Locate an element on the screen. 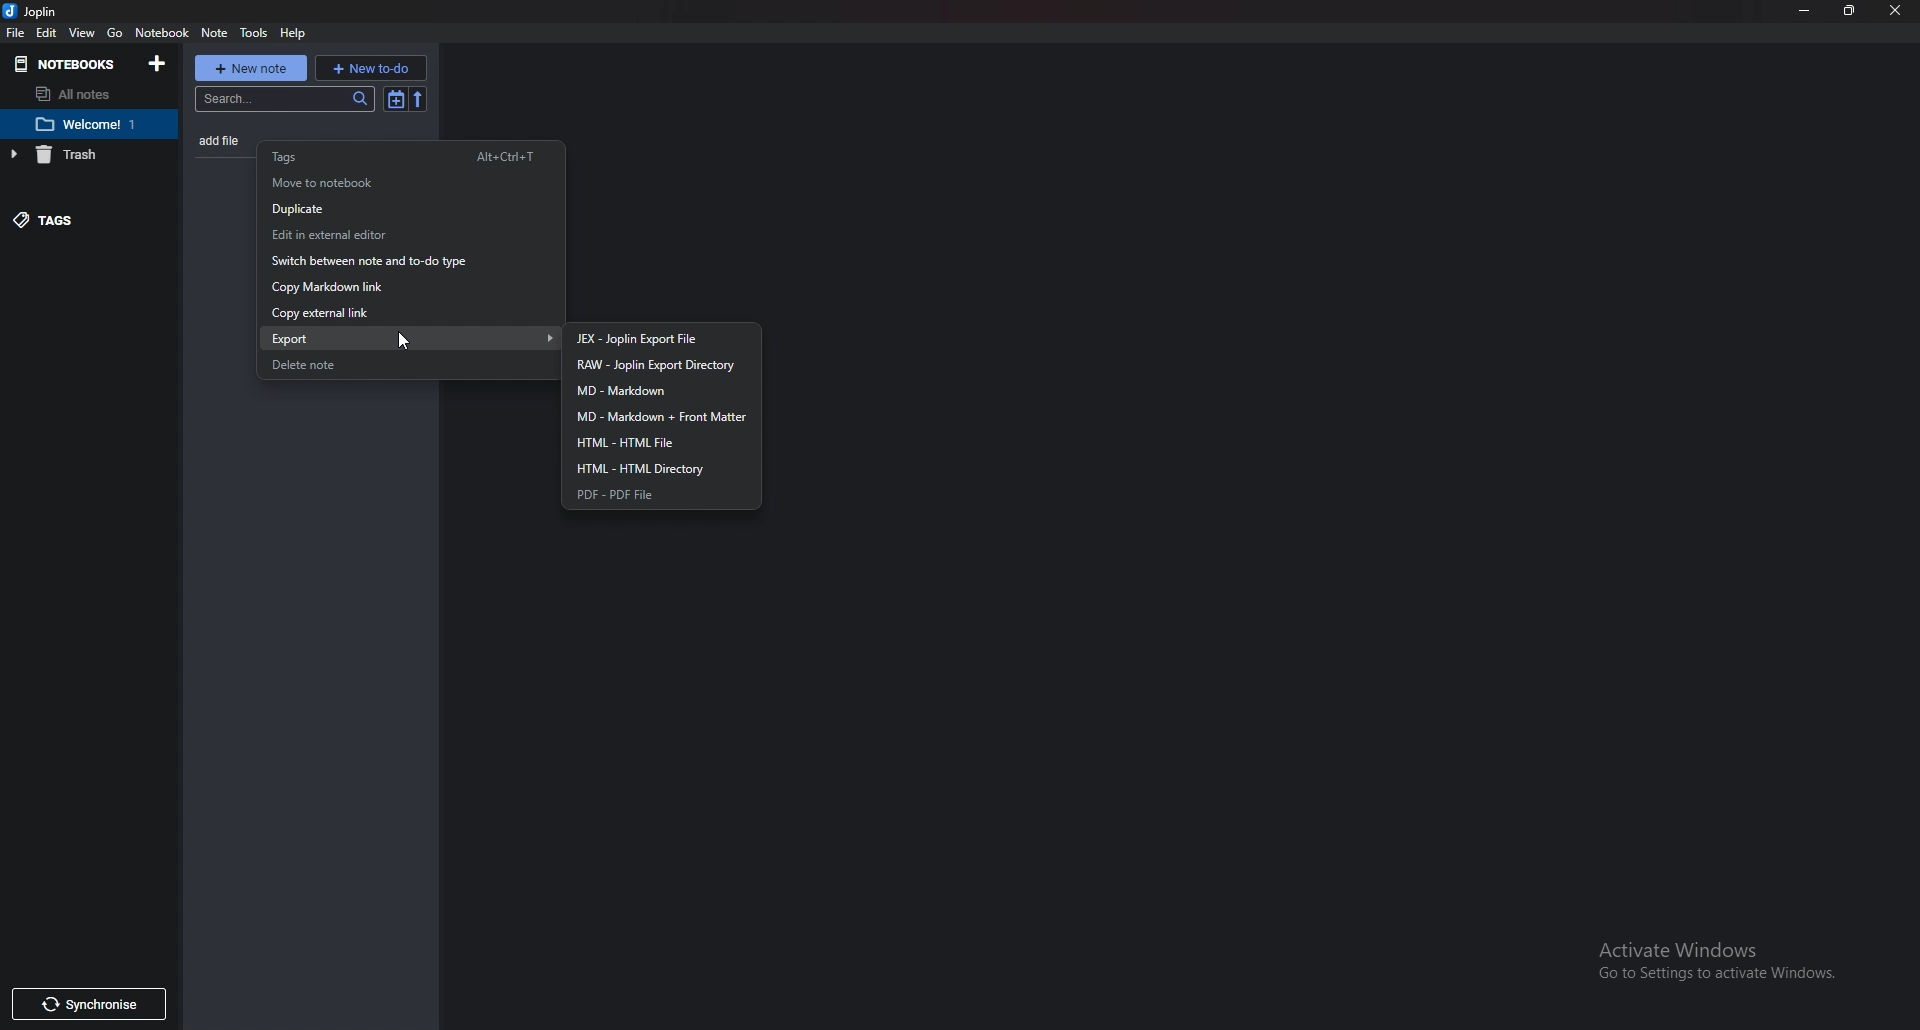  Add notebooks is located at coordinates (161, 62).